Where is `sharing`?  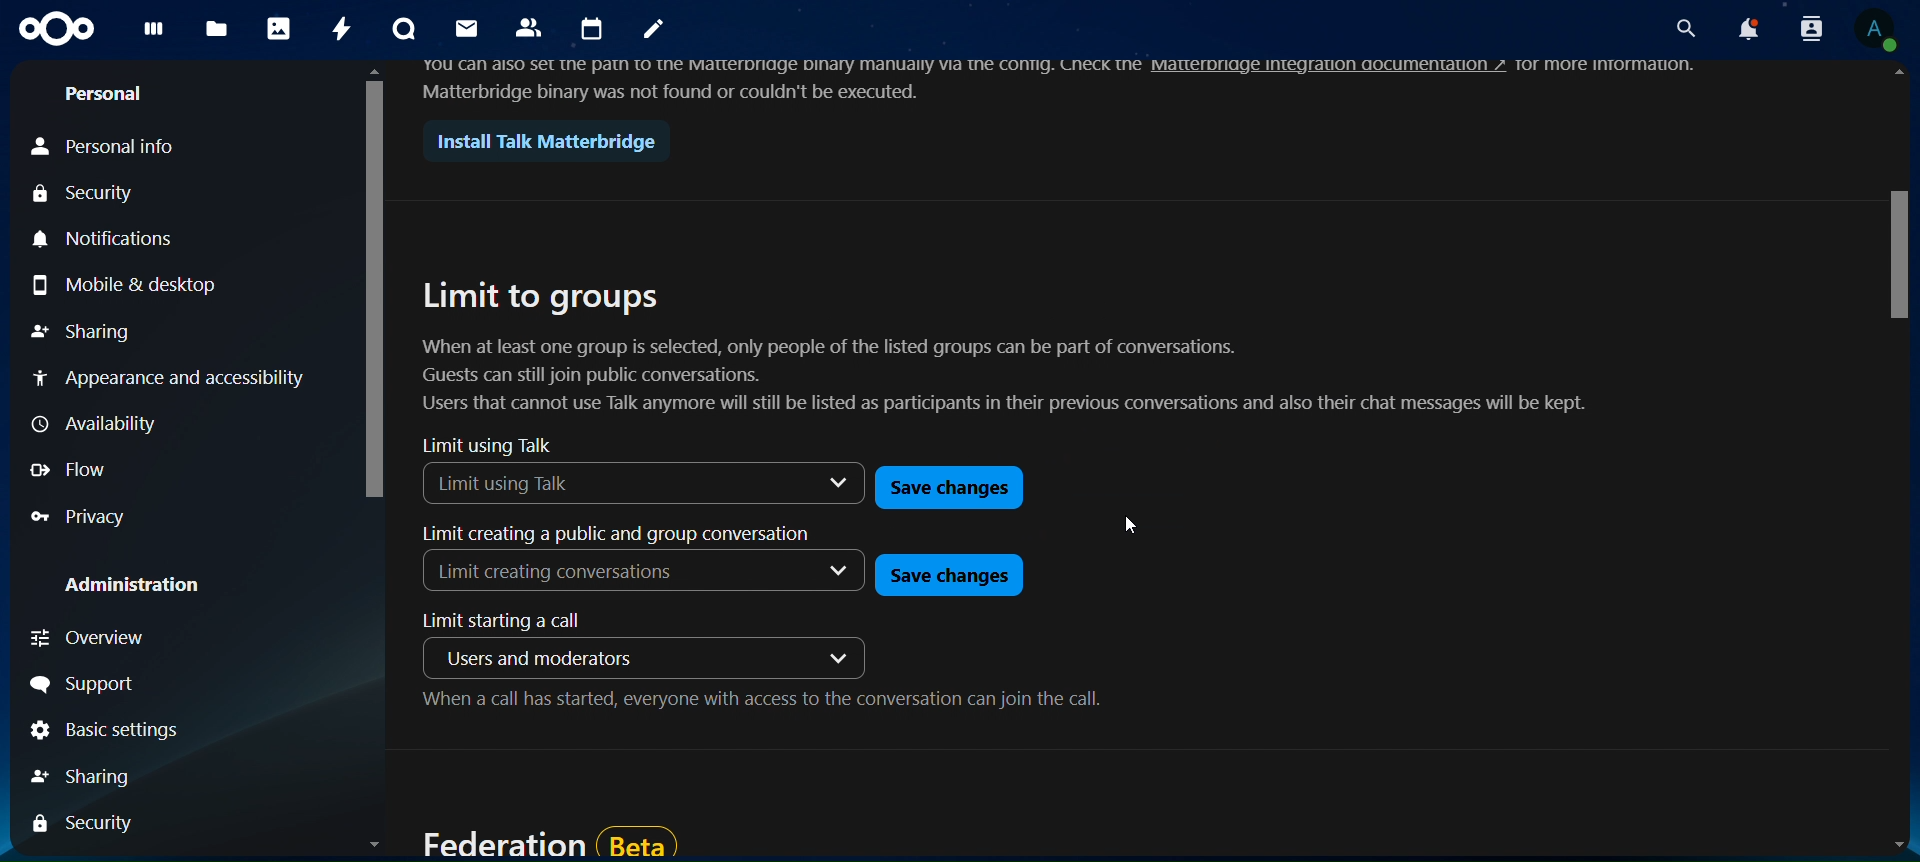
sharing is located at coordinates (81, 332).